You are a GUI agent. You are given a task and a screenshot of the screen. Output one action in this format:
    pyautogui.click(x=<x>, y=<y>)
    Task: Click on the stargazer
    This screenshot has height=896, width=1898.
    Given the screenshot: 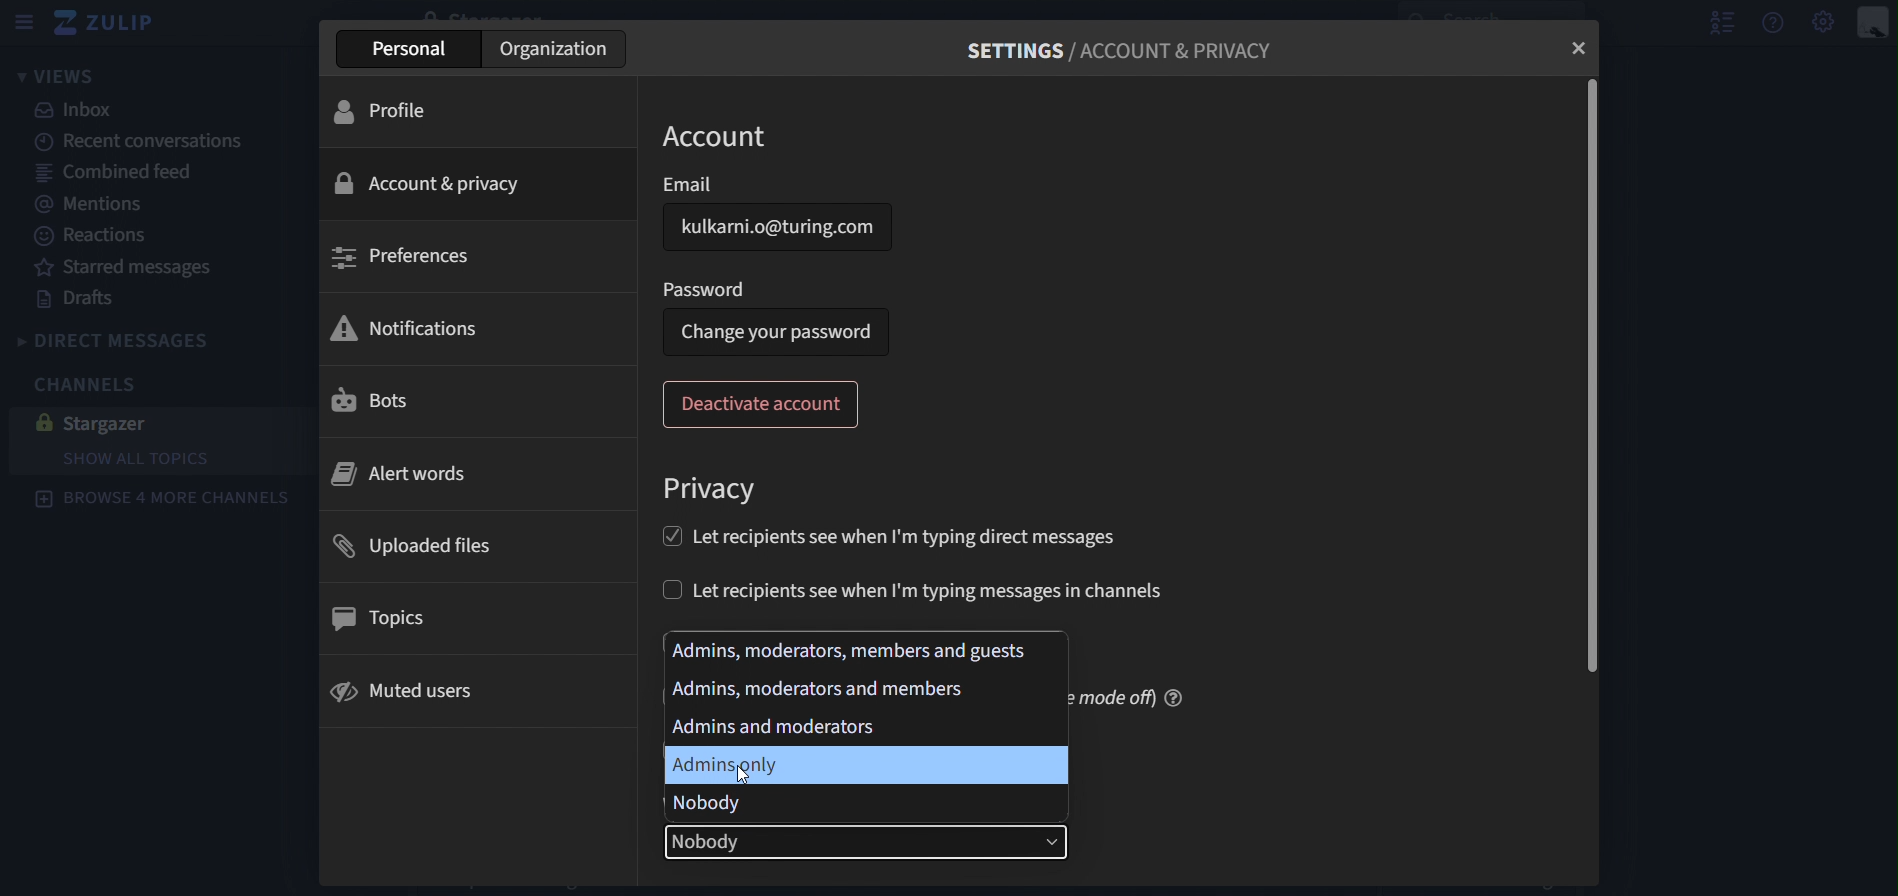 What is the action you would take?
    pyautogui.click(x=116, y=422)
    